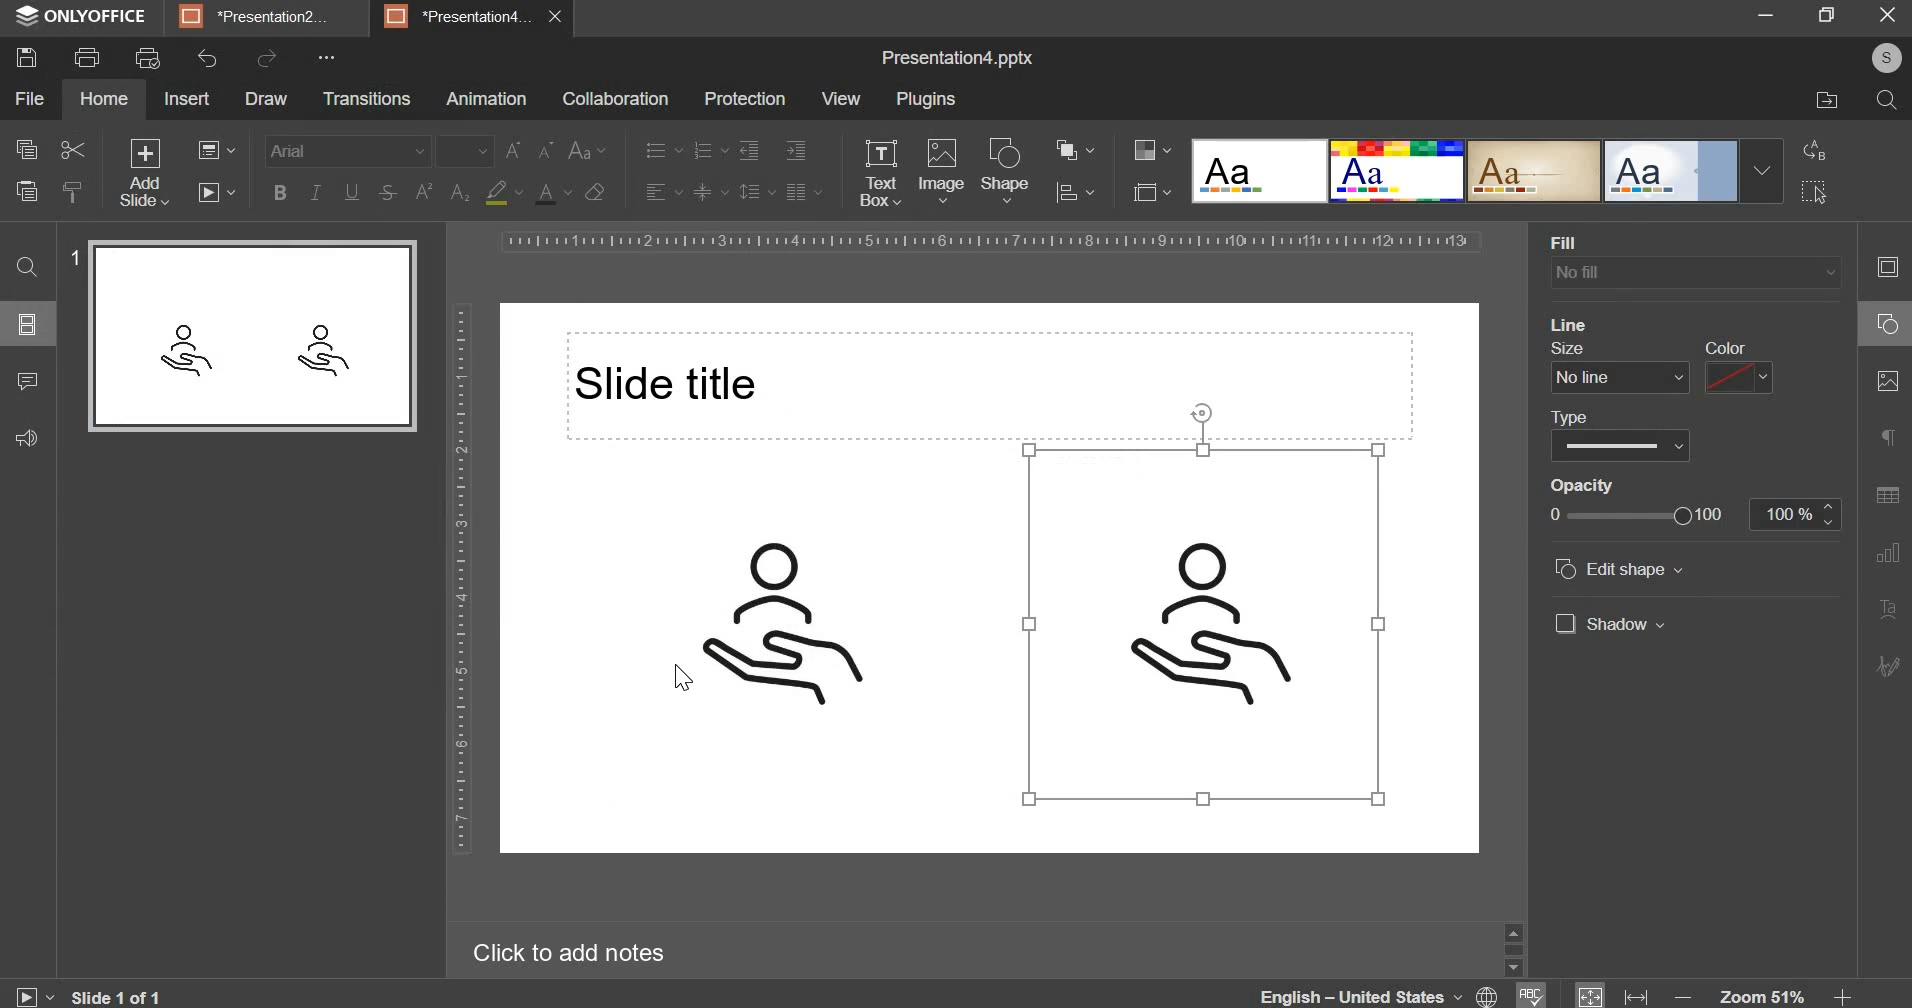 This screenshot has width=1912, height=1008. I want to click on horizontal scale, so click(991, 240).